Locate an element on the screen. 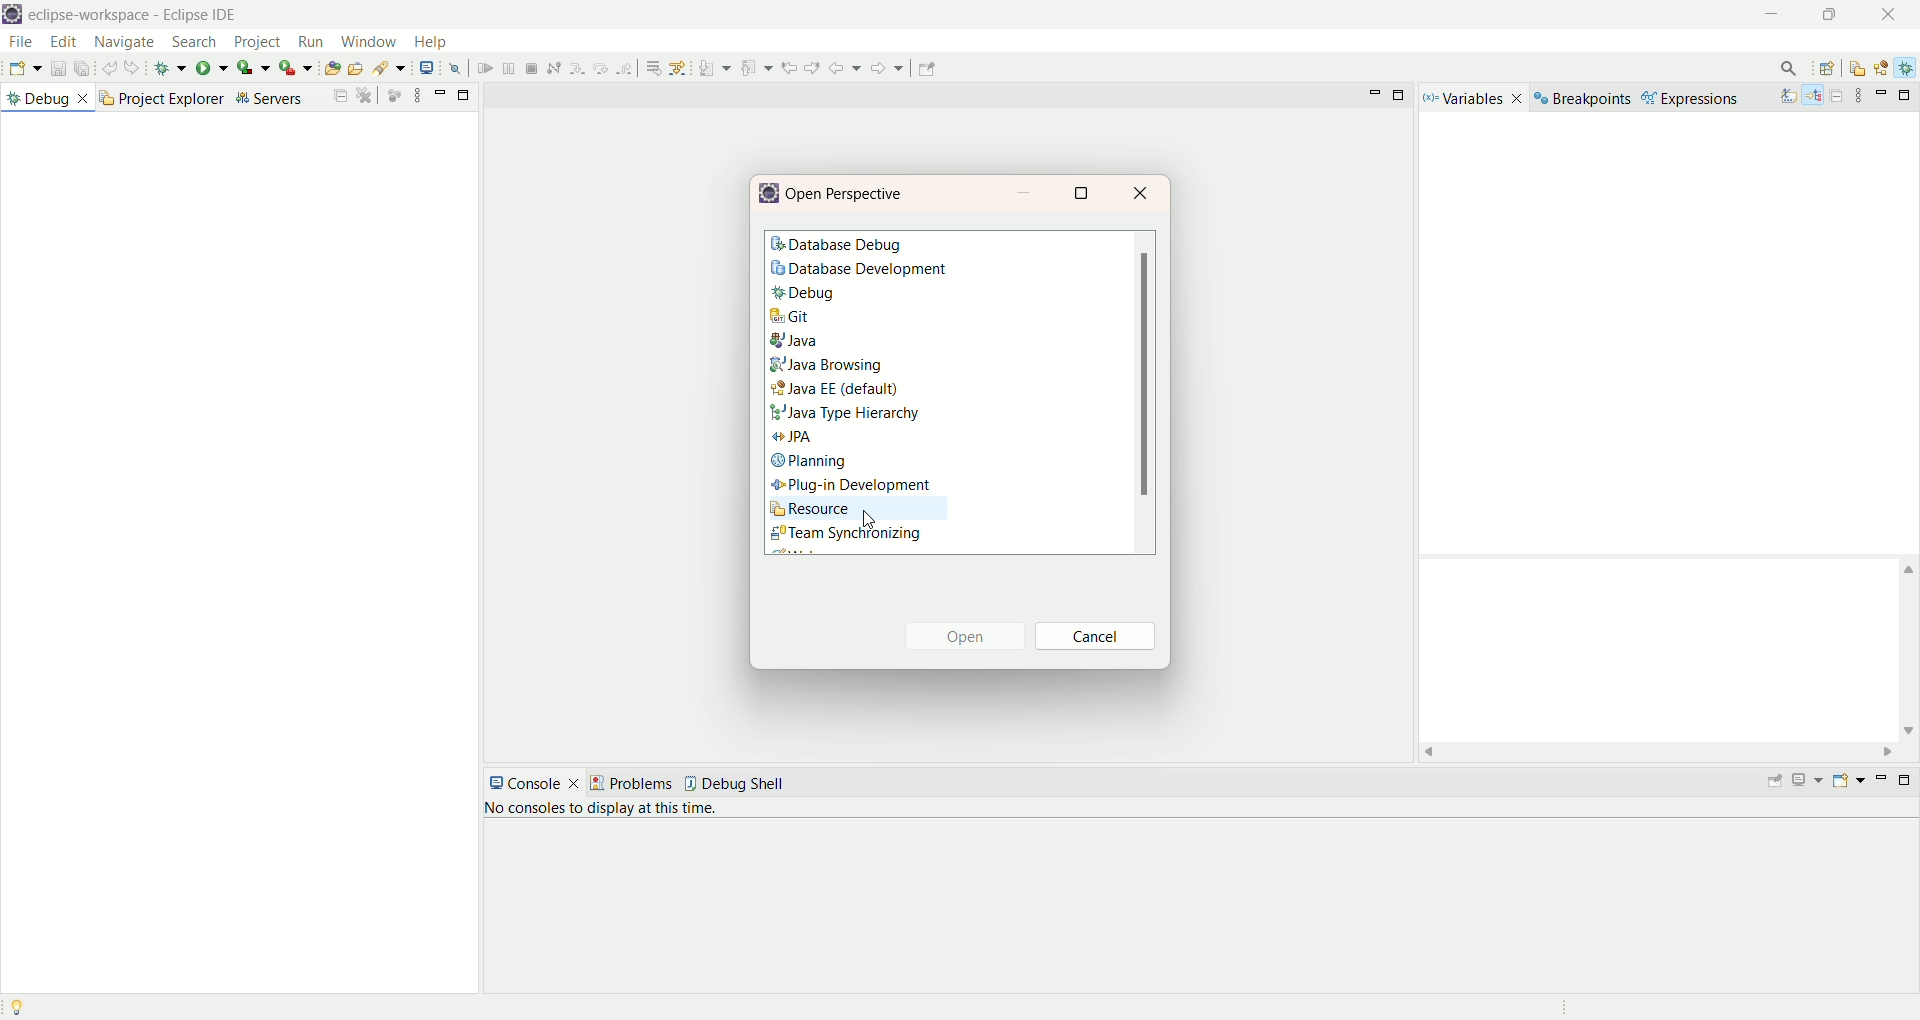  coverage is located at coordinates (251, 68).